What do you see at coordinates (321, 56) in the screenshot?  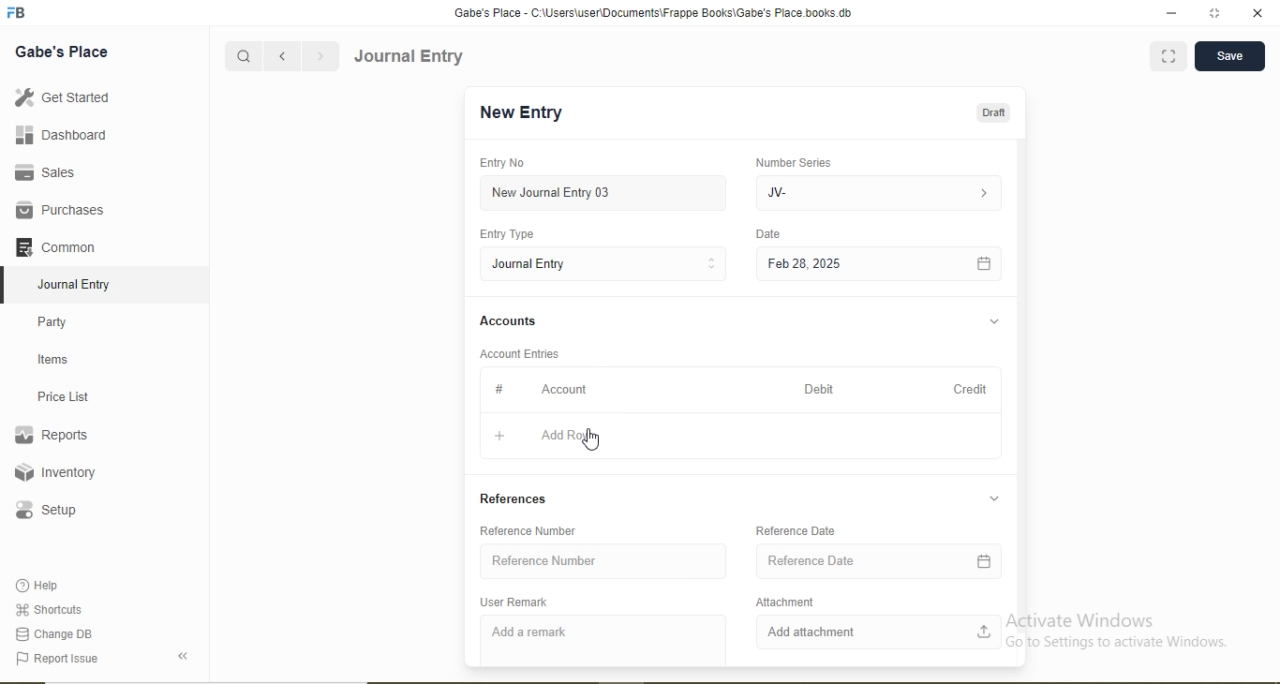 I see `Forward` at bounding box center [321, 56].